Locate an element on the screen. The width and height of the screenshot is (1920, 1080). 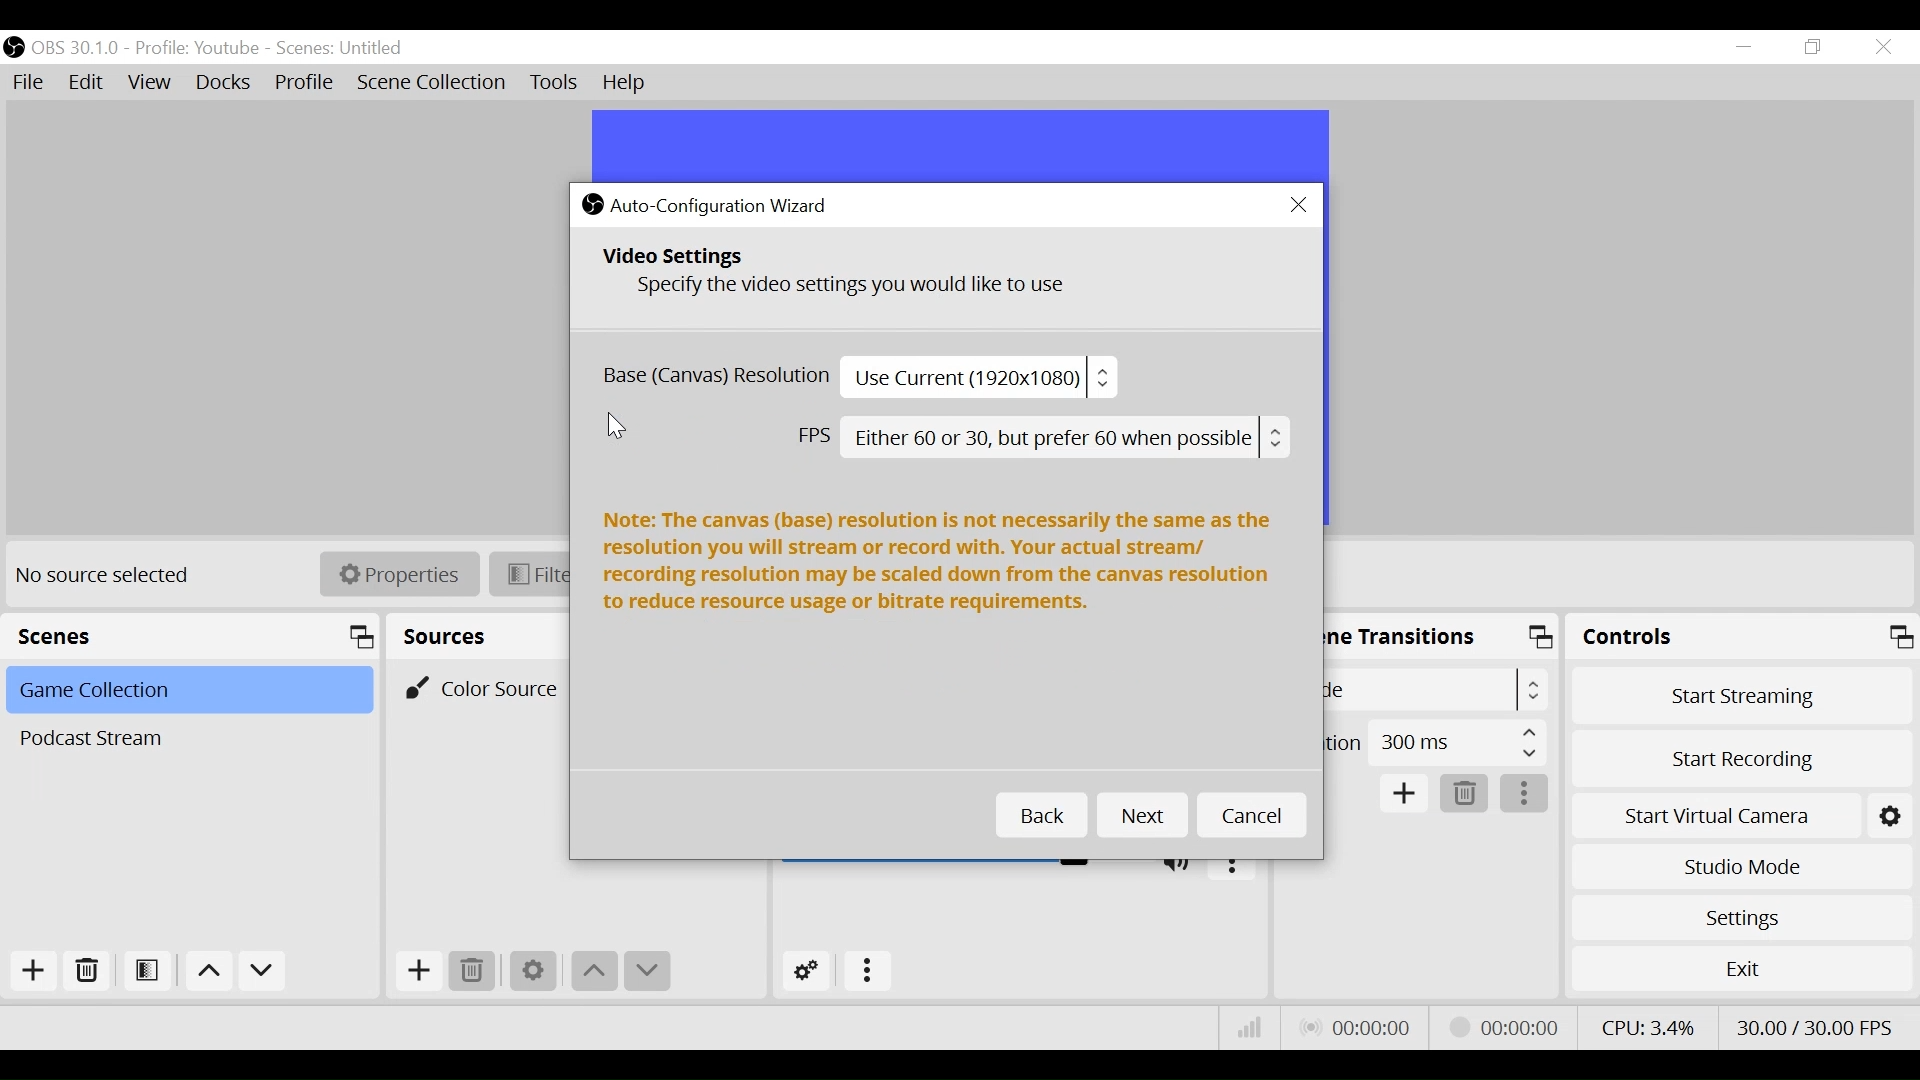
Close is located at coordinates (1297, 206).